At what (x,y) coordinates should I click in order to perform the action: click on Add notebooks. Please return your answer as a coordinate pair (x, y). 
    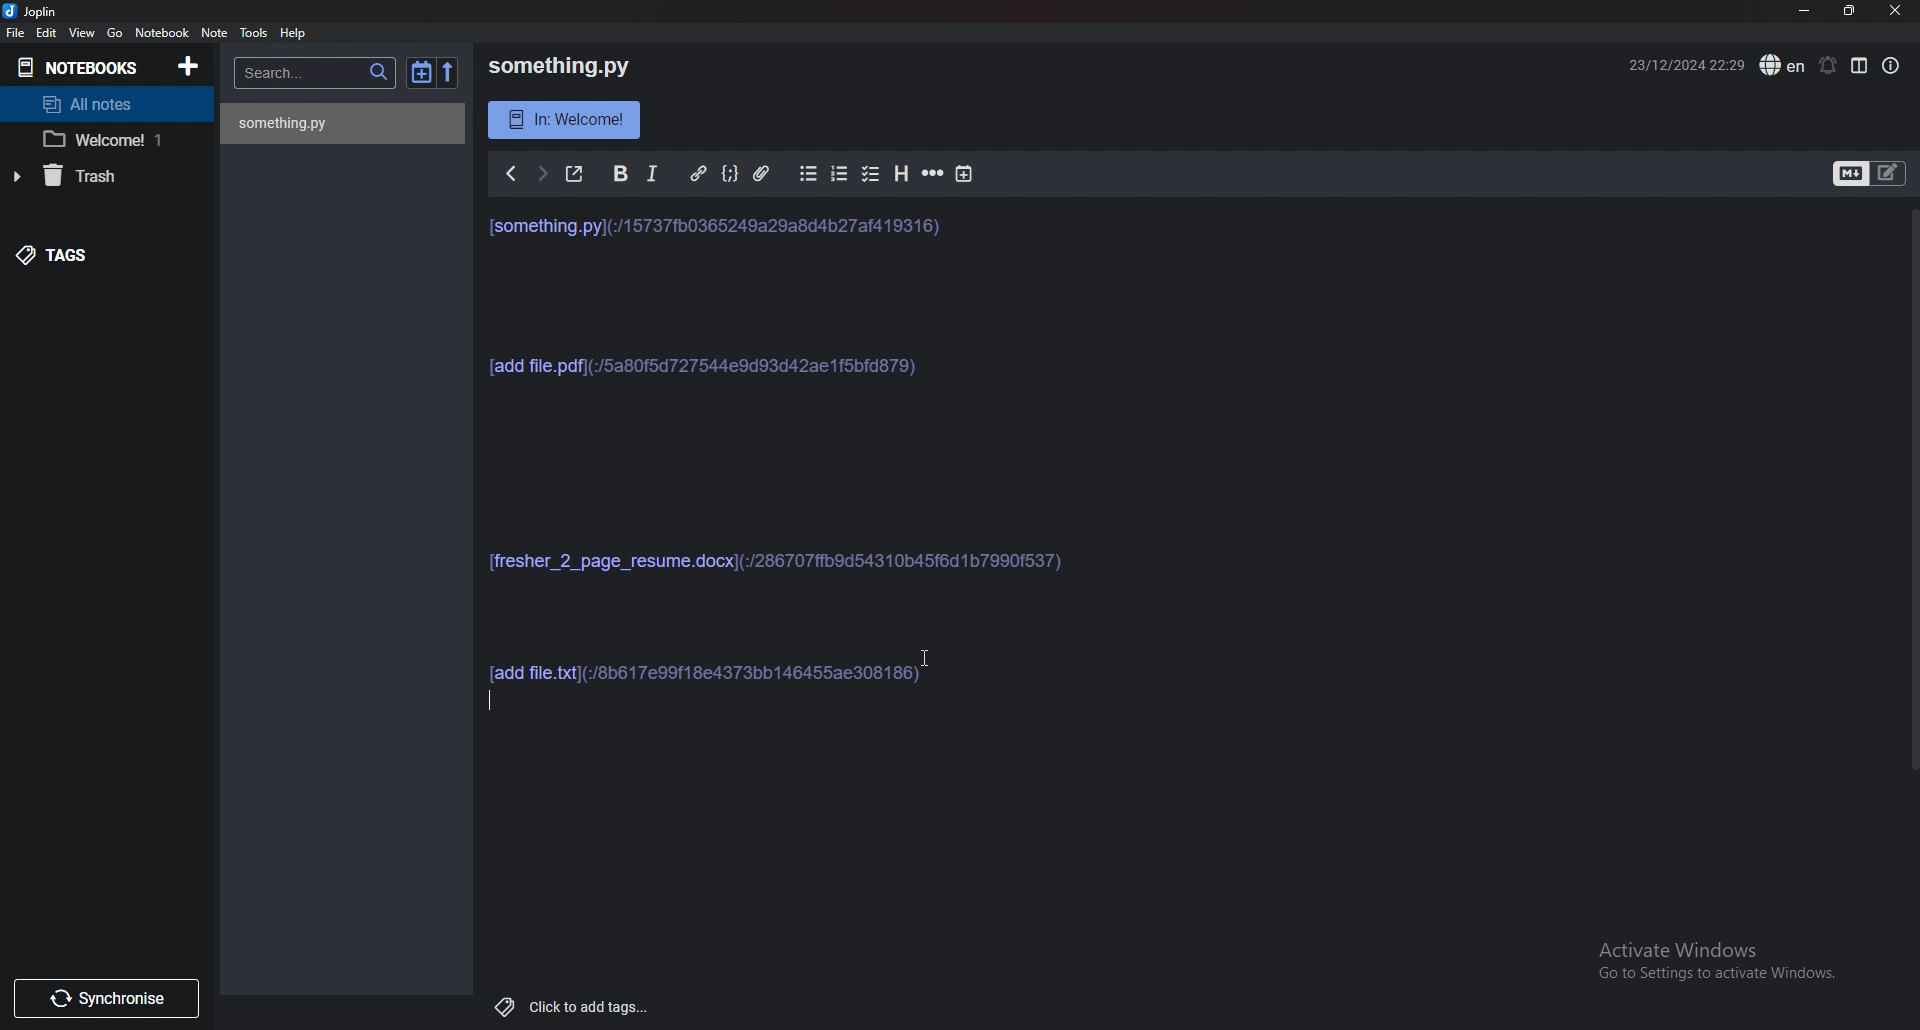
    Looking at the image, I should click on (190, 65).